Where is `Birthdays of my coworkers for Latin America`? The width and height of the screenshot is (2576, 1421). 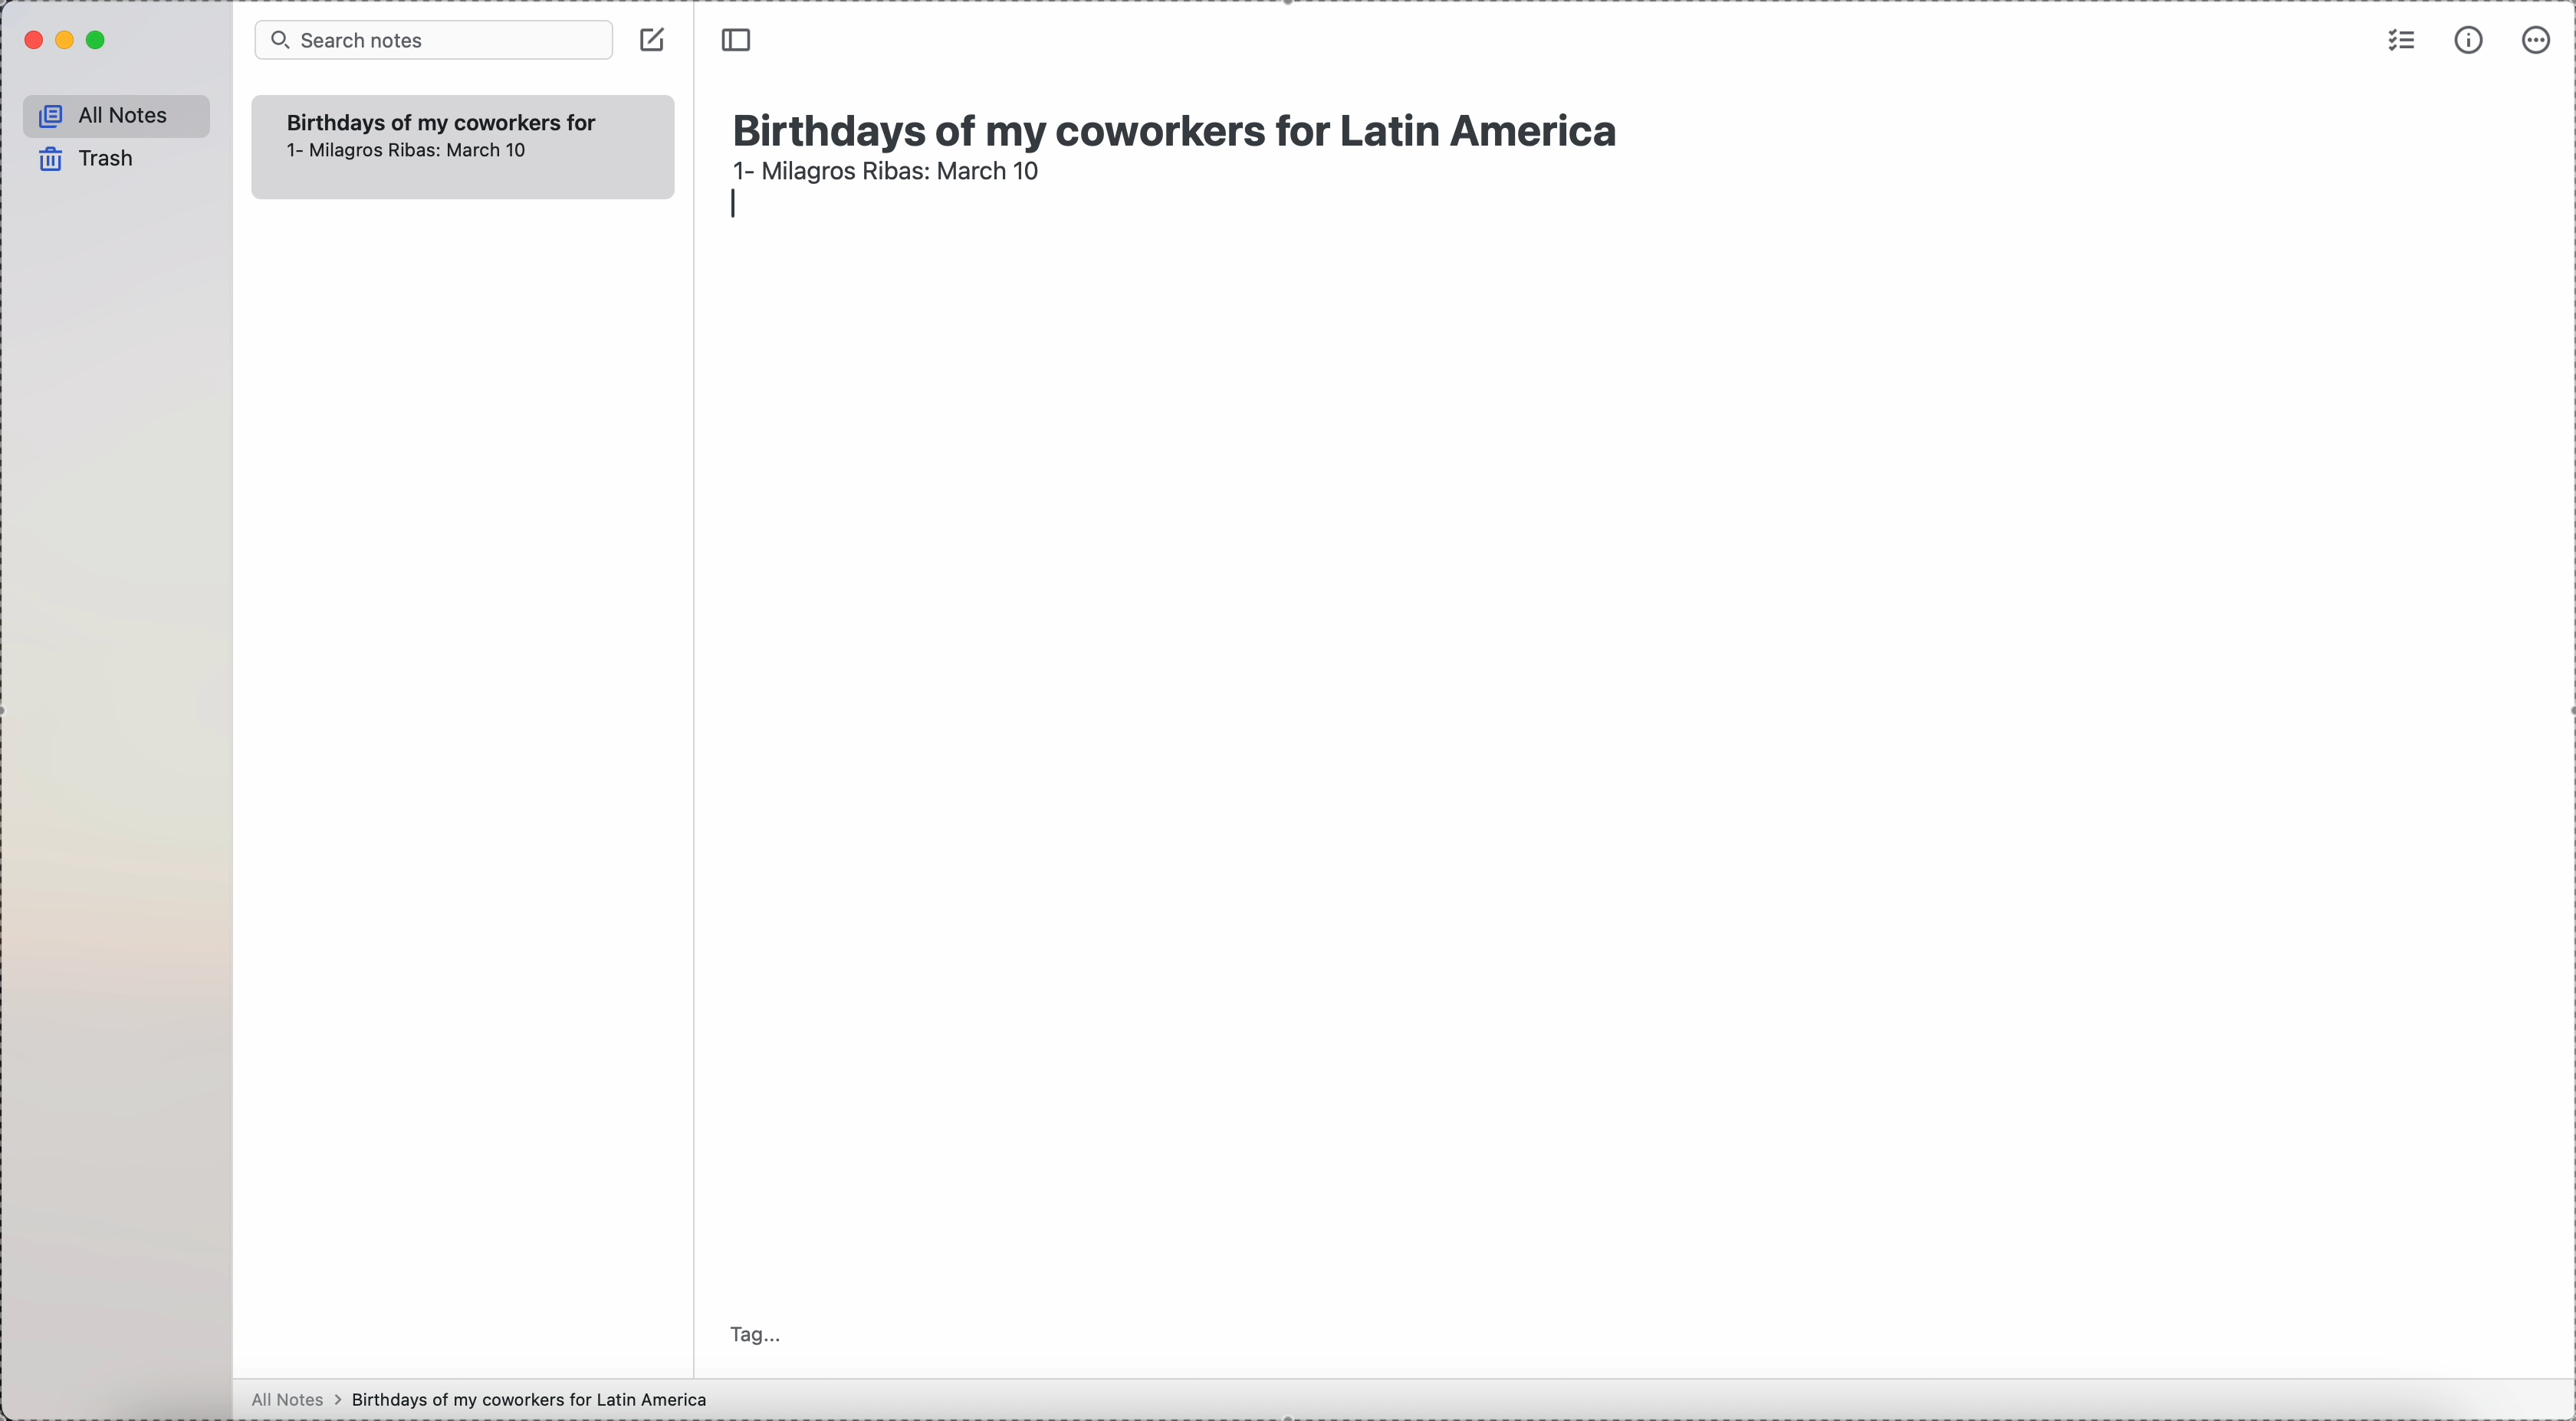 Birthdays of my coworkers for Latin America is located at coordinates (440, 120).